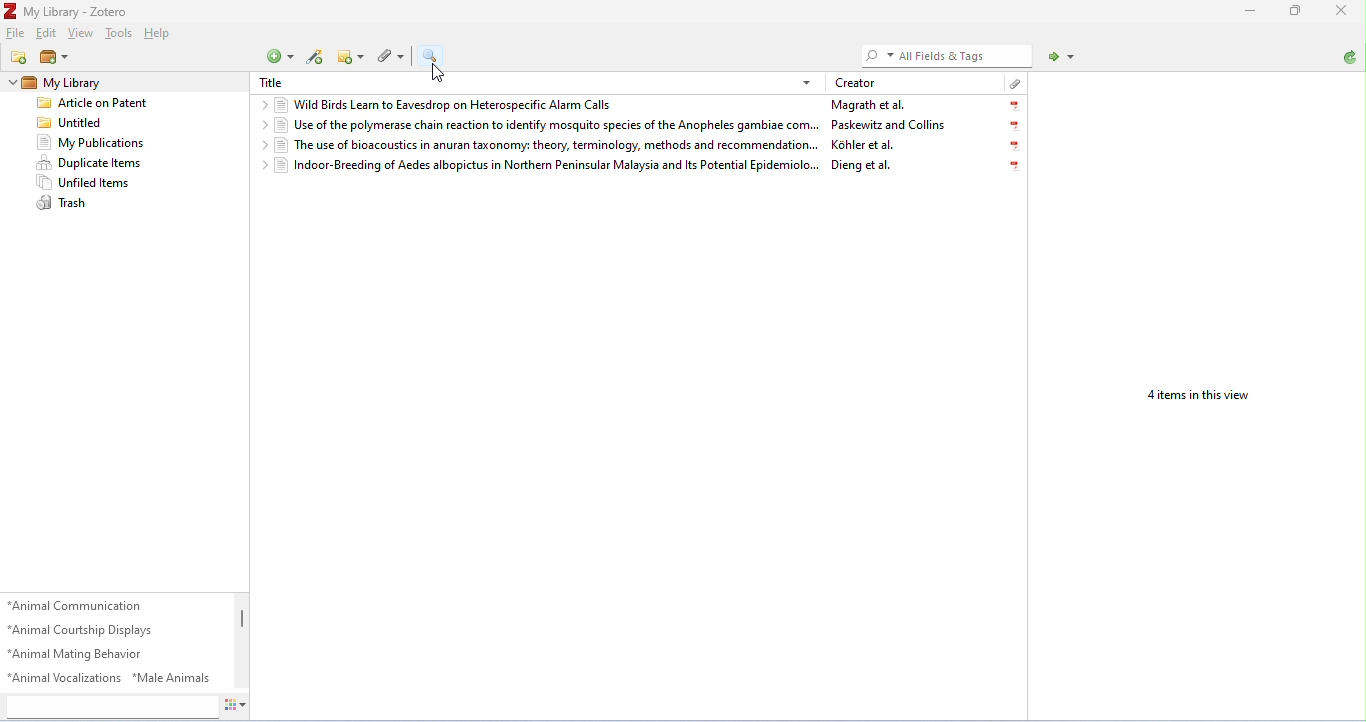 The image size is (1366, 722). I want to click on male animals, so click(171, 677).